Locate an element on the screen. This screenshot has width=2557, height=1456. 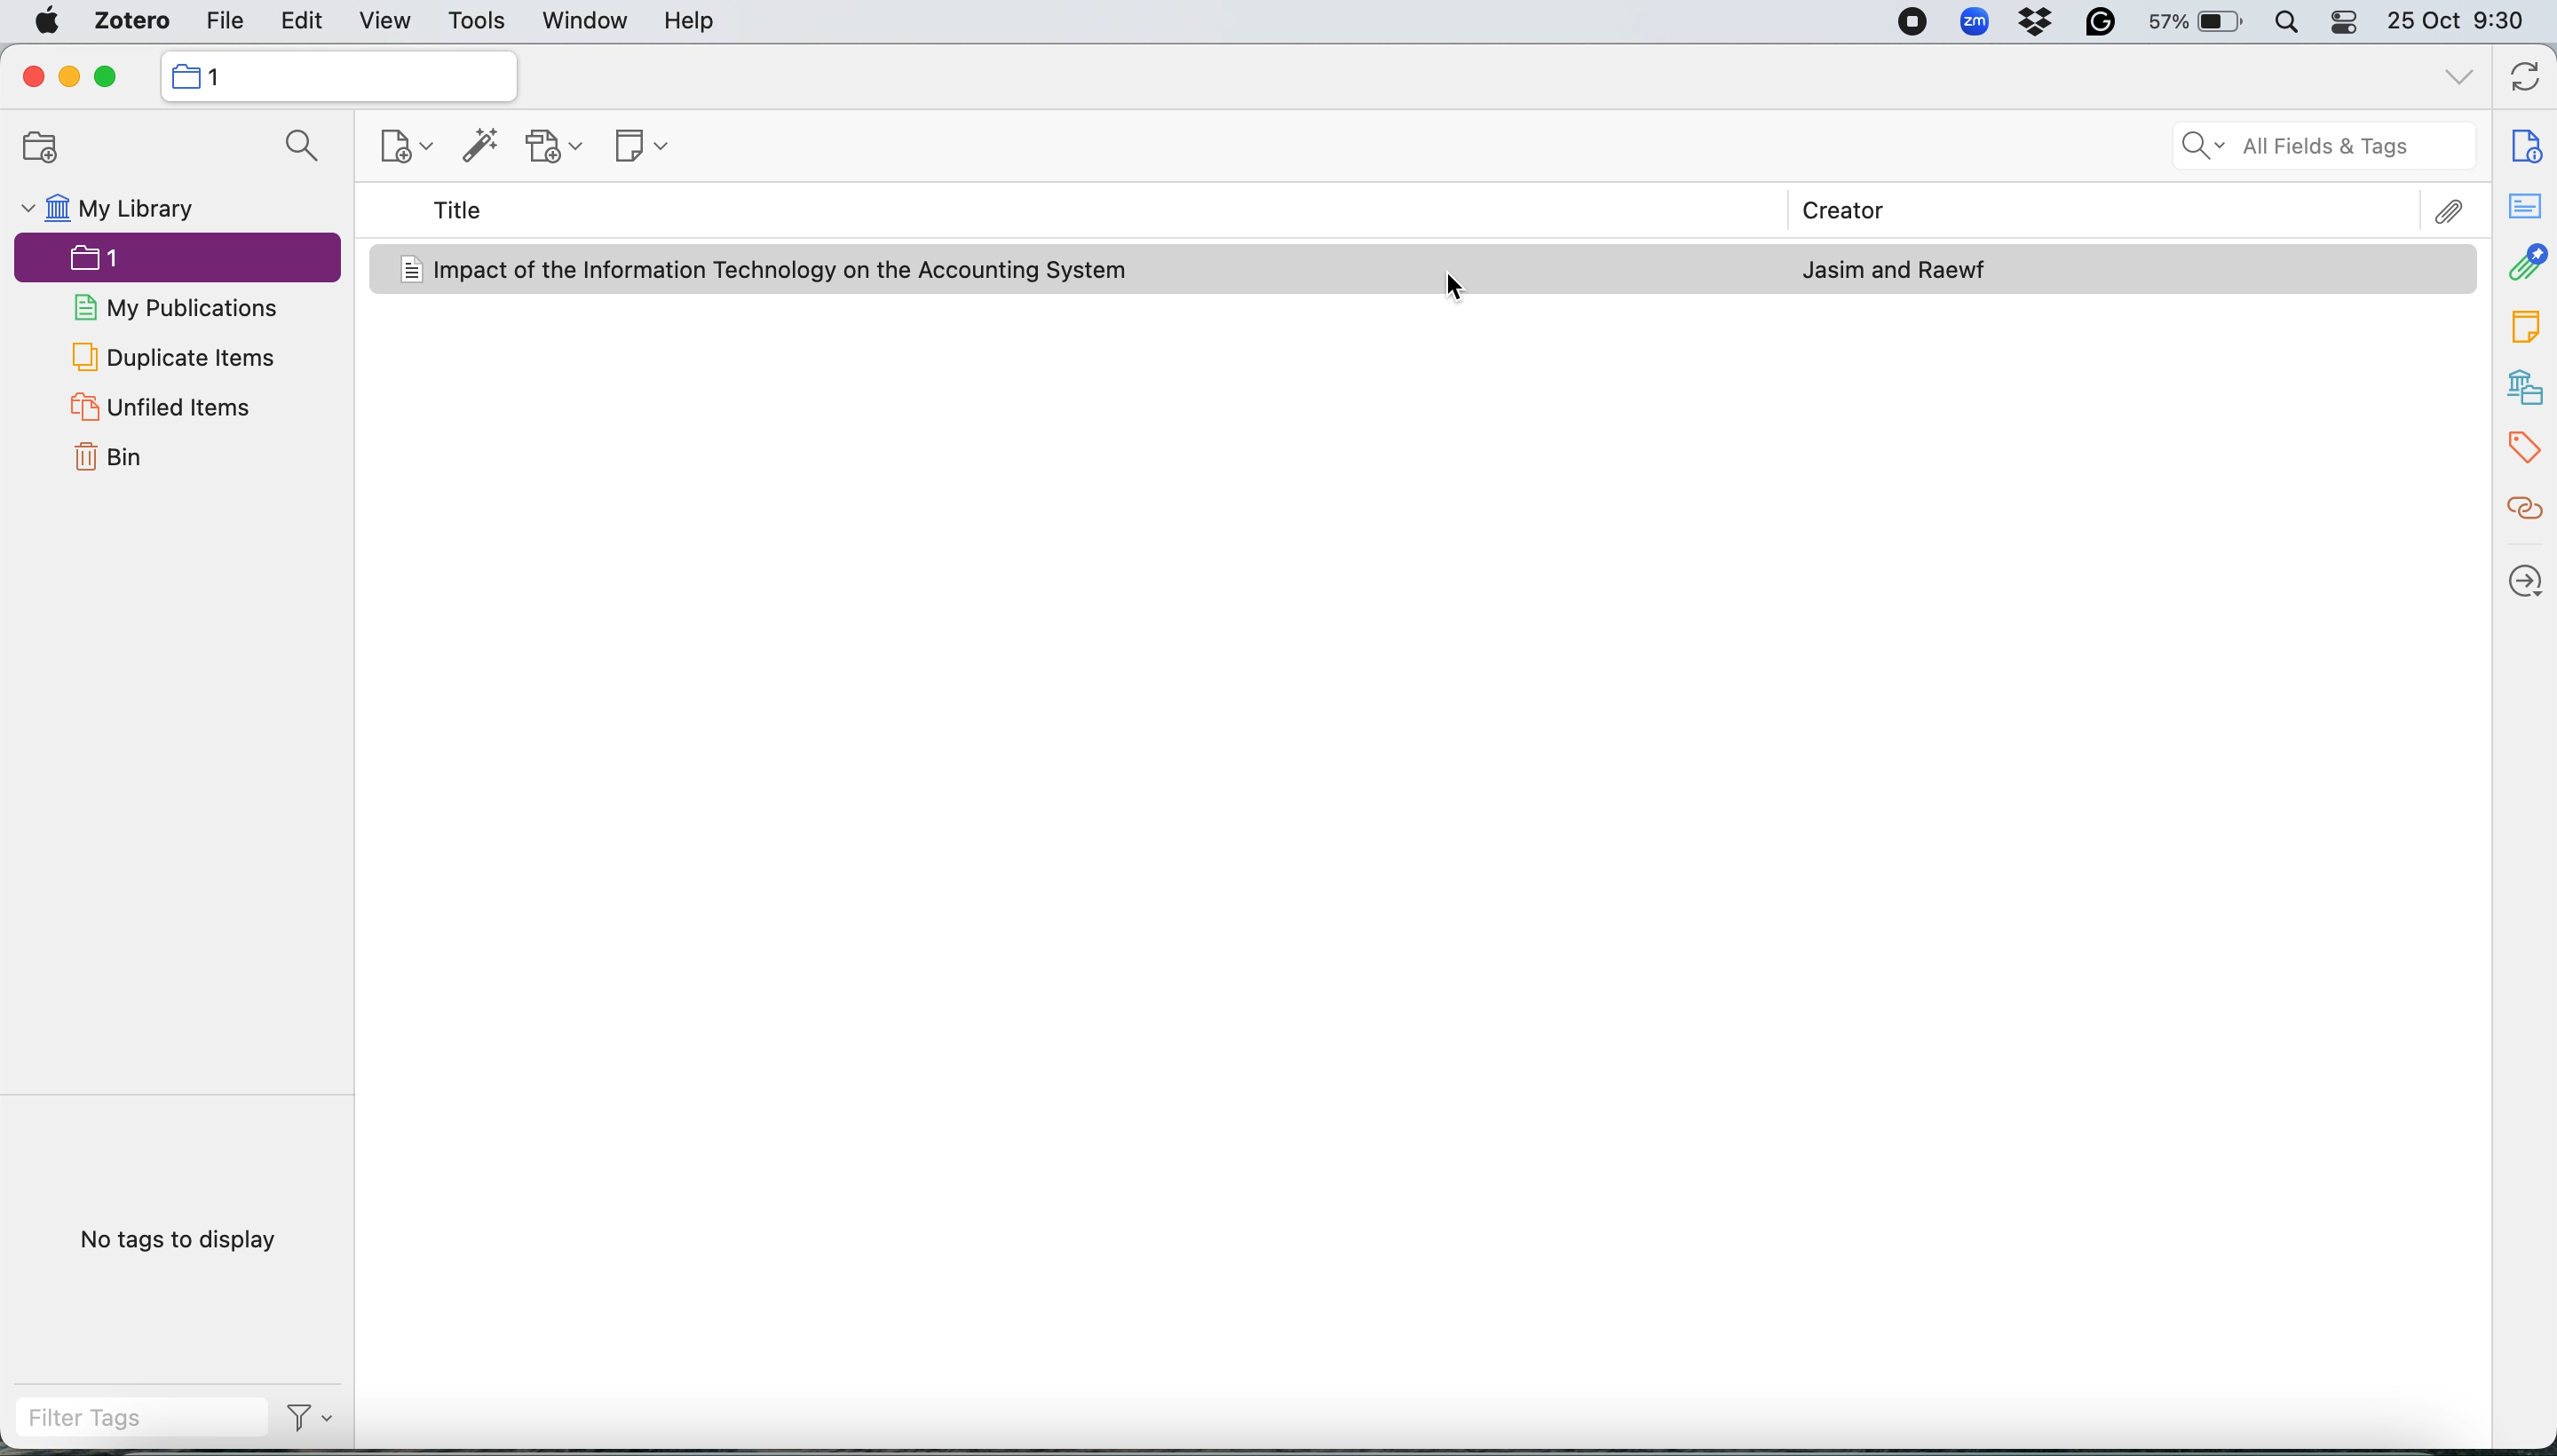
maximise is located at coordinates (111, 76).